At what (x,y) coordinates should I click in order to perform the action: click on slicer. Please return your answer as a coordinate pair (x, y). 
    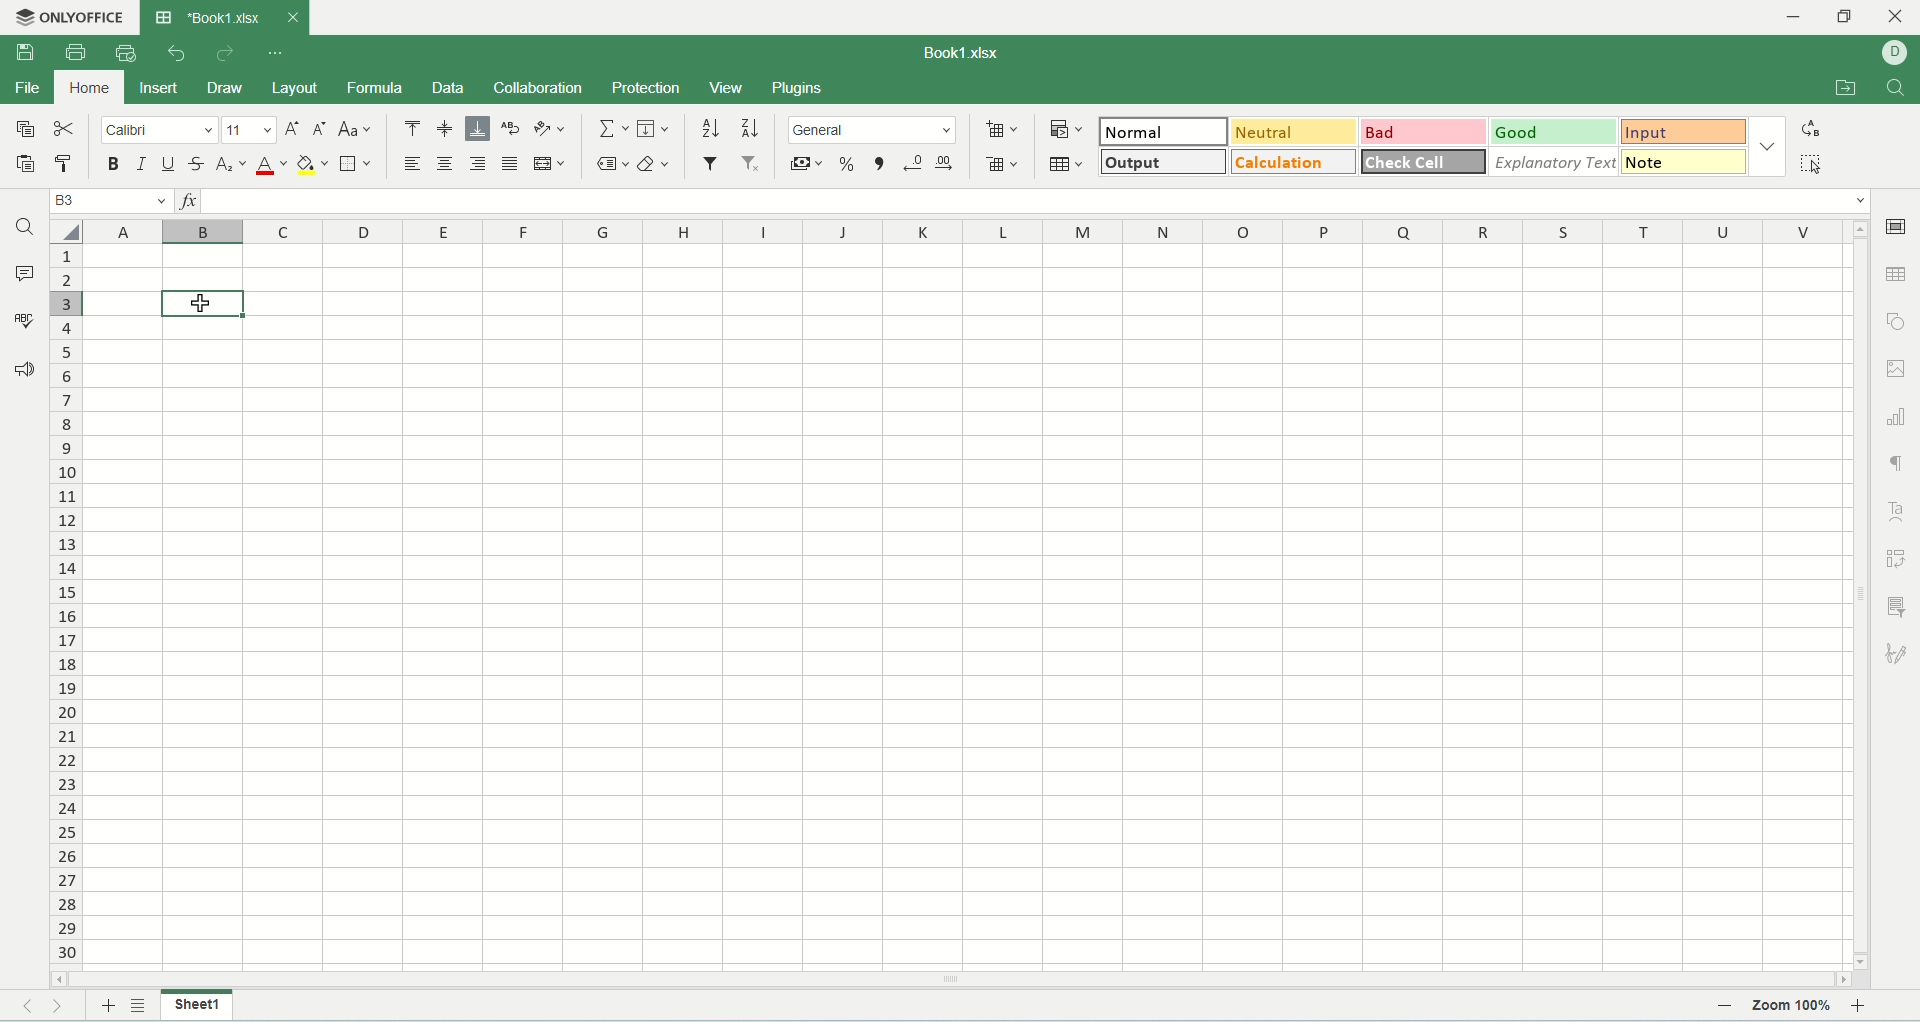
    Looking at the image, I should click on (1901, 606).